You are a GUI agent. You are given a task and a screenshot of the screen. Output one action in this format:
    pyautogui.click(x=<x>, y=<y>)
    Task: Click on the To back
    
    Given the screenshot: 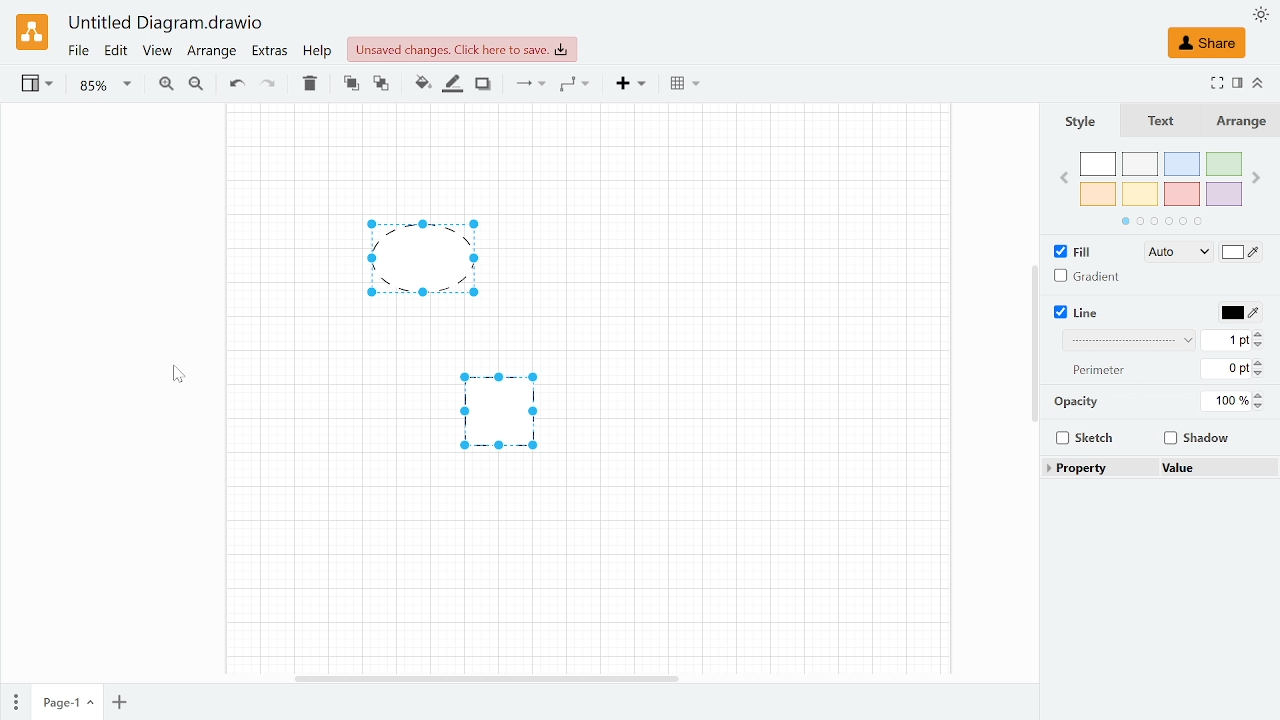 What is the action you would take?
    pyautogui.click(x=381, y=84)
    